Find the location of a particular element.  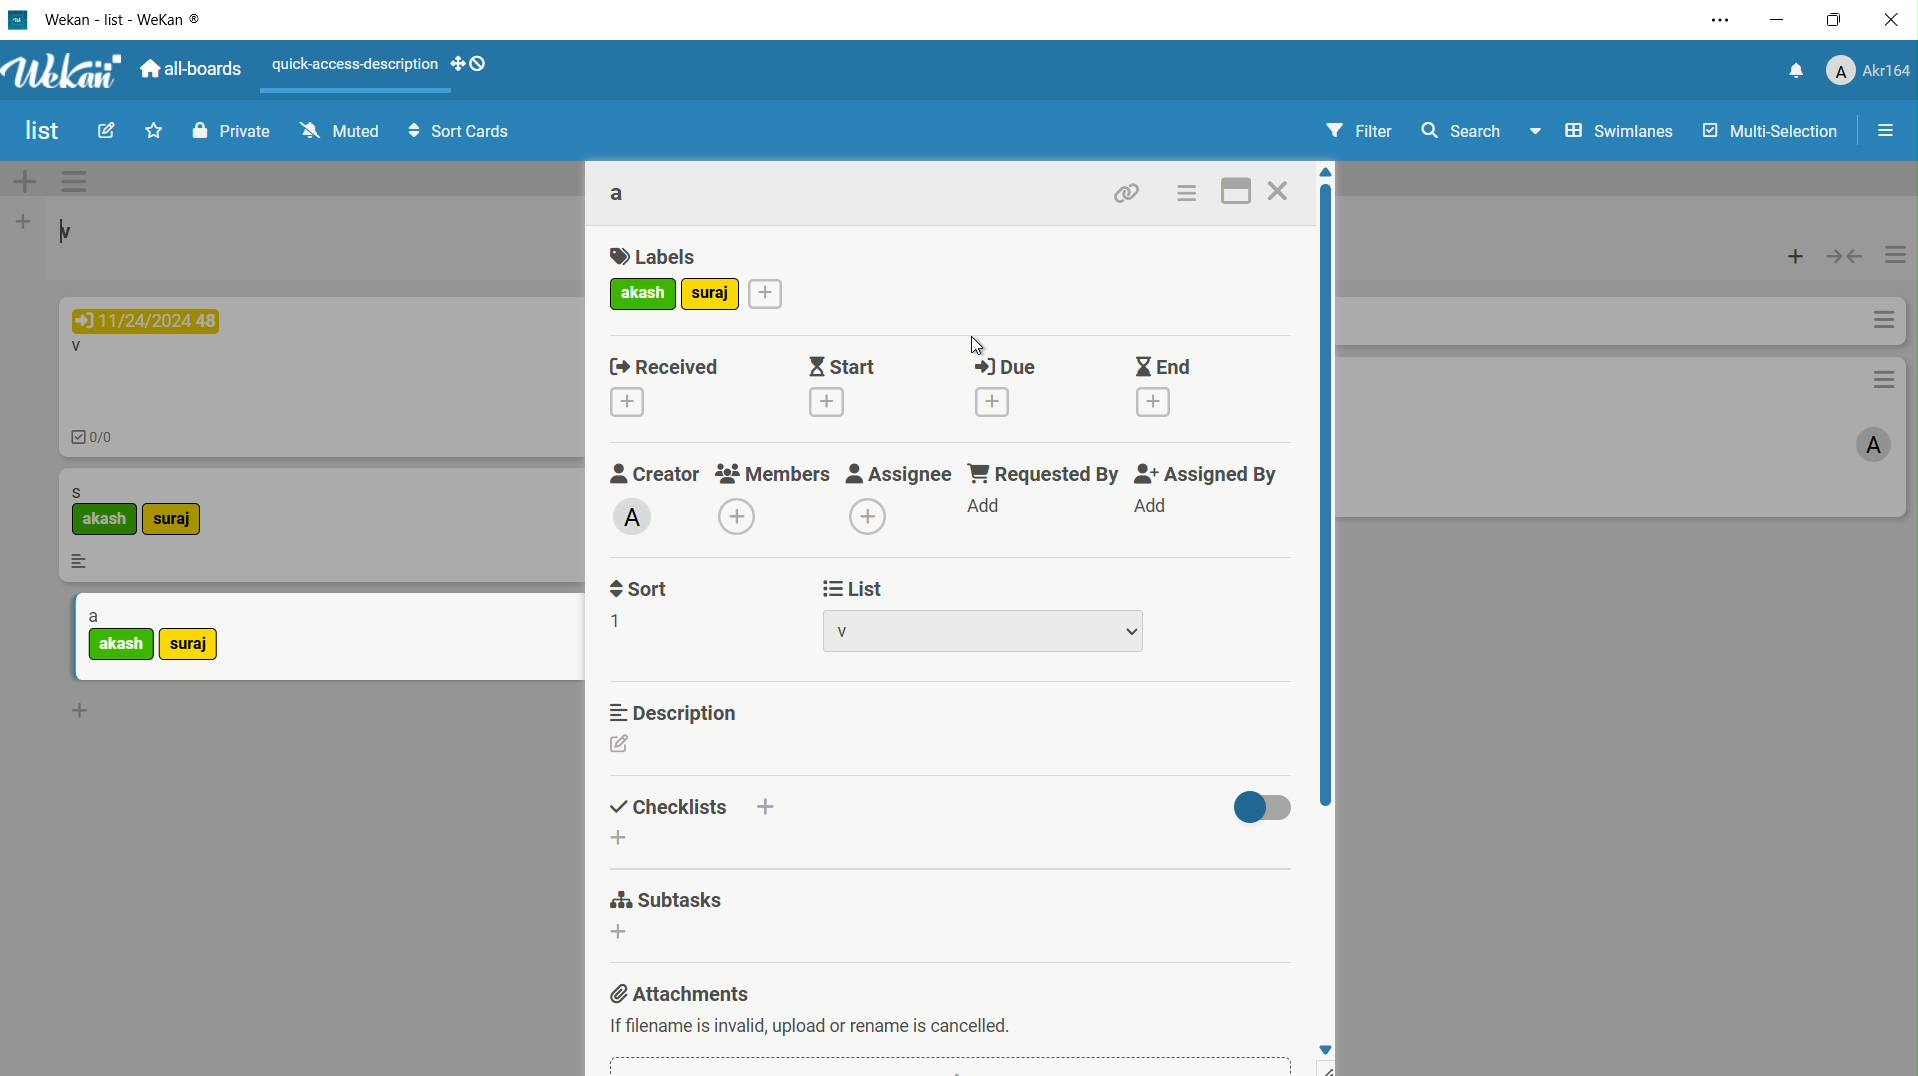

show-desktop-drag-handles is located at coordinates (474, 65).